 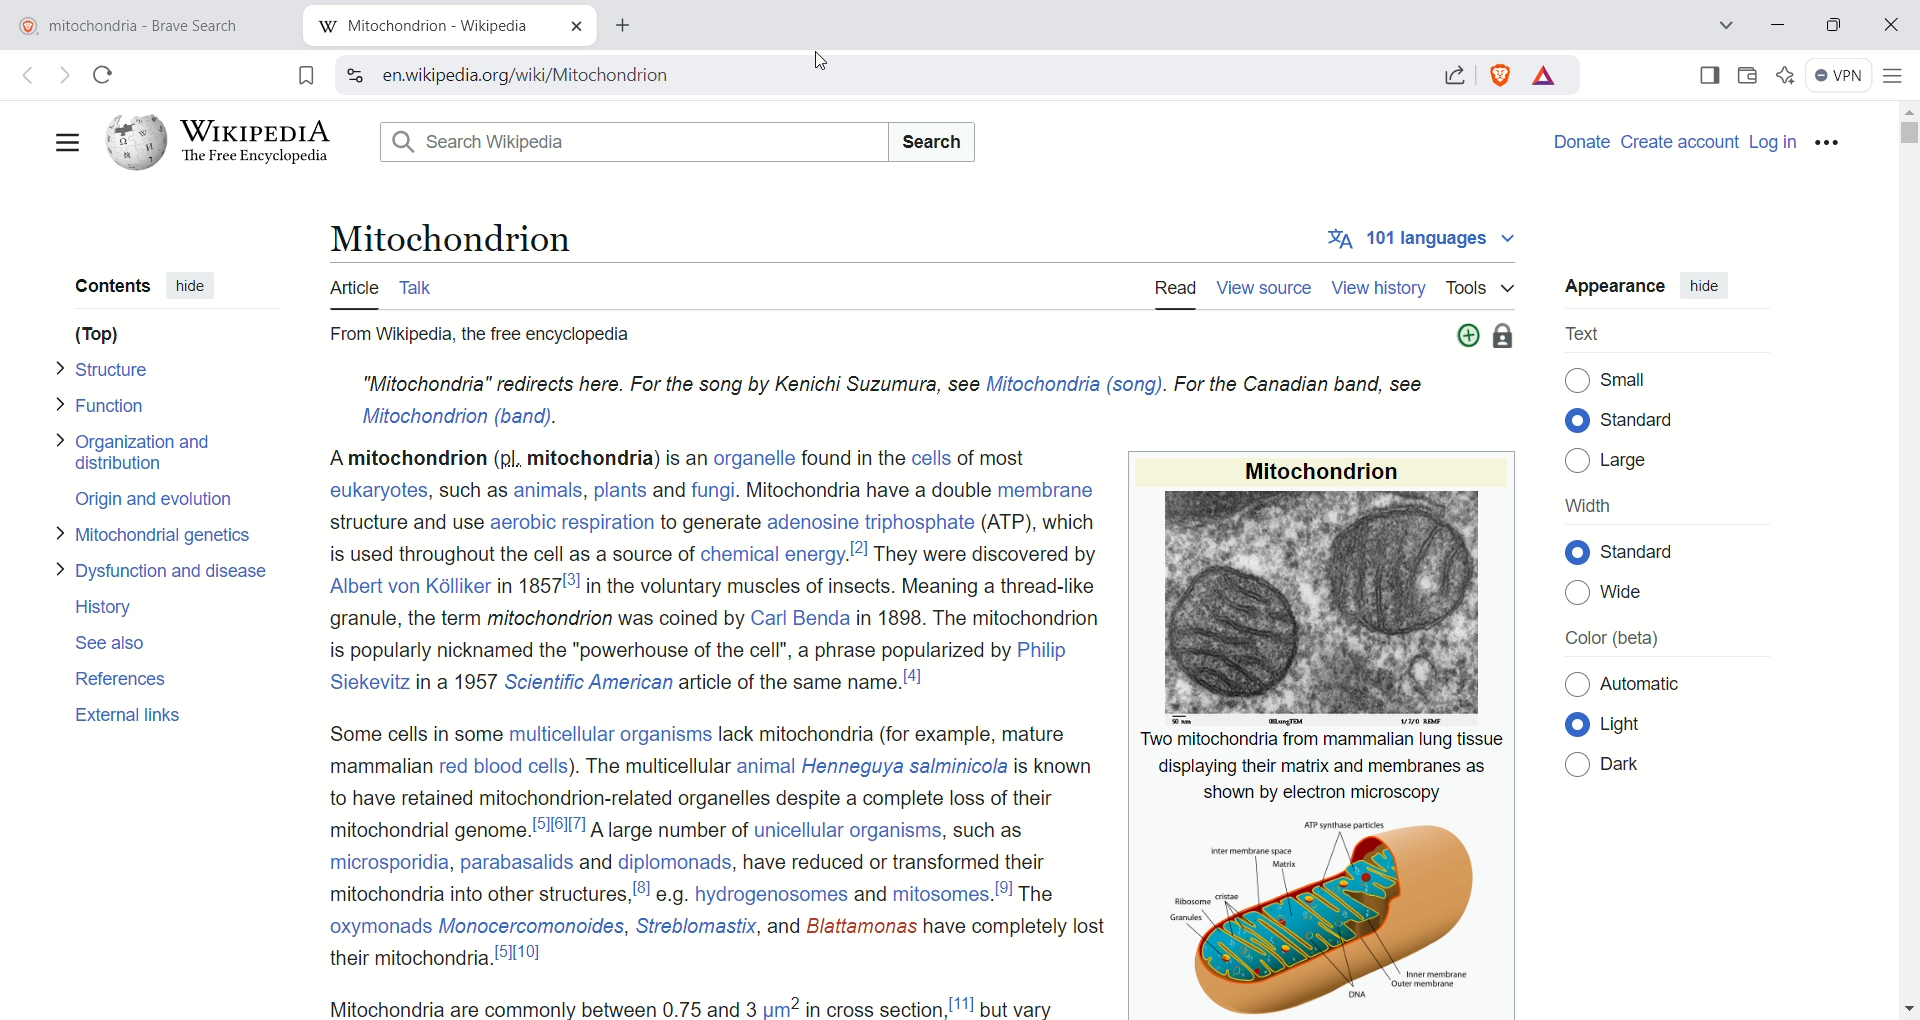 I want to click on Read, so click(x=1176, y=289).